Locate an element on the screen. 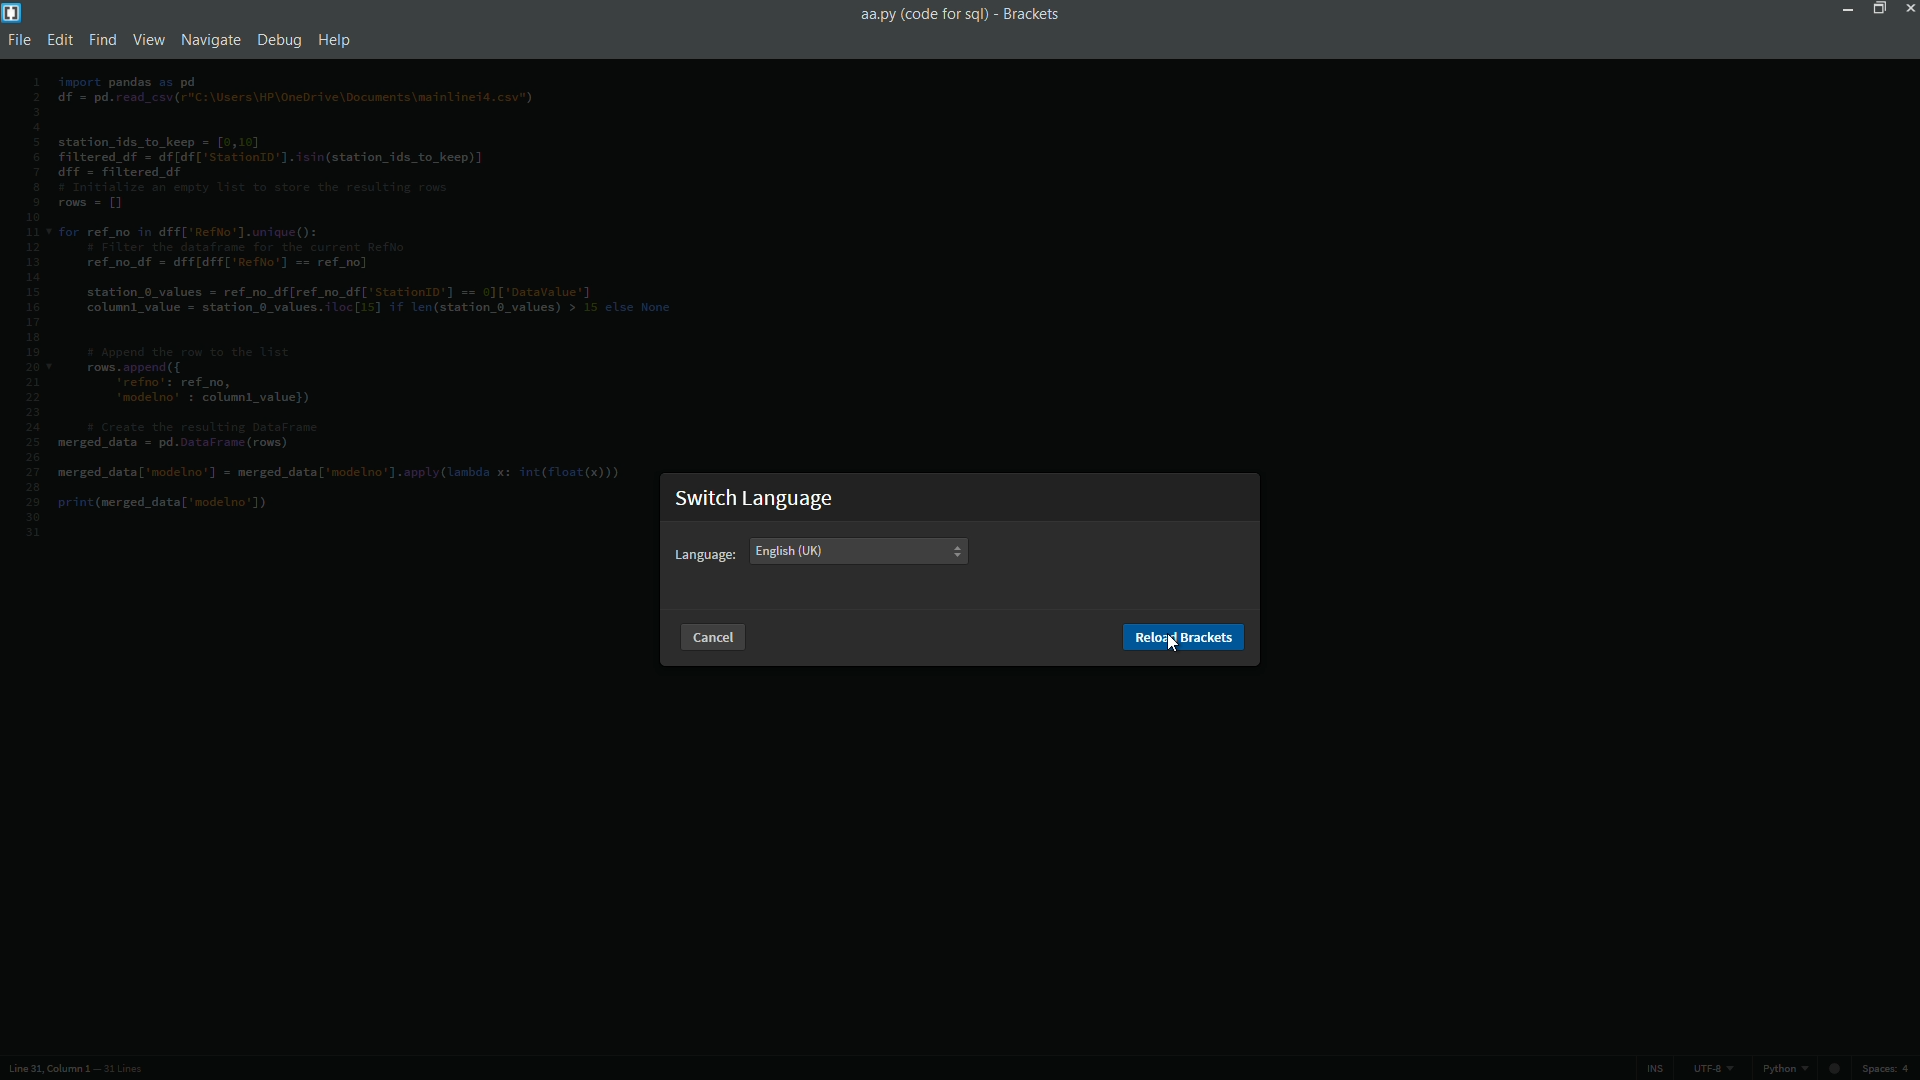  reload brackets is located at coordinates (1184, 638).